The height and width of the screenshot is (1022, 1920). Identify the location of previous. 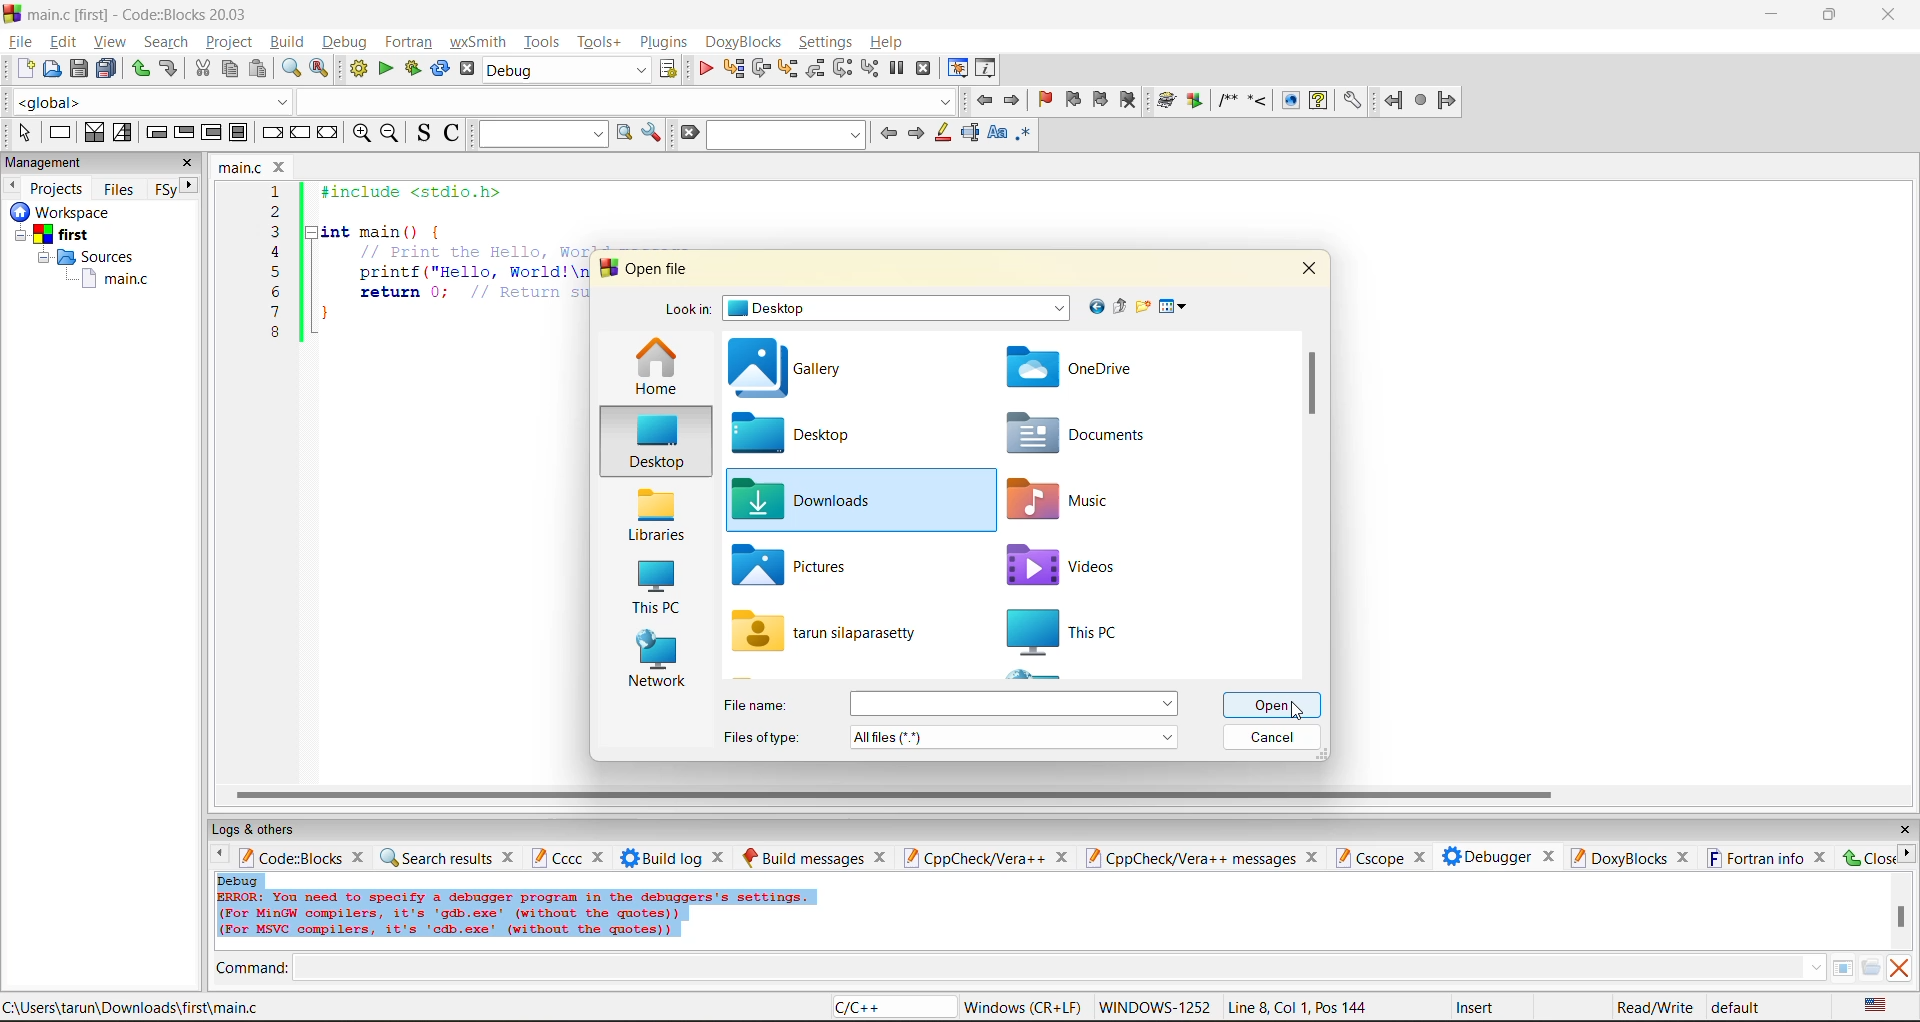
(12, 185).